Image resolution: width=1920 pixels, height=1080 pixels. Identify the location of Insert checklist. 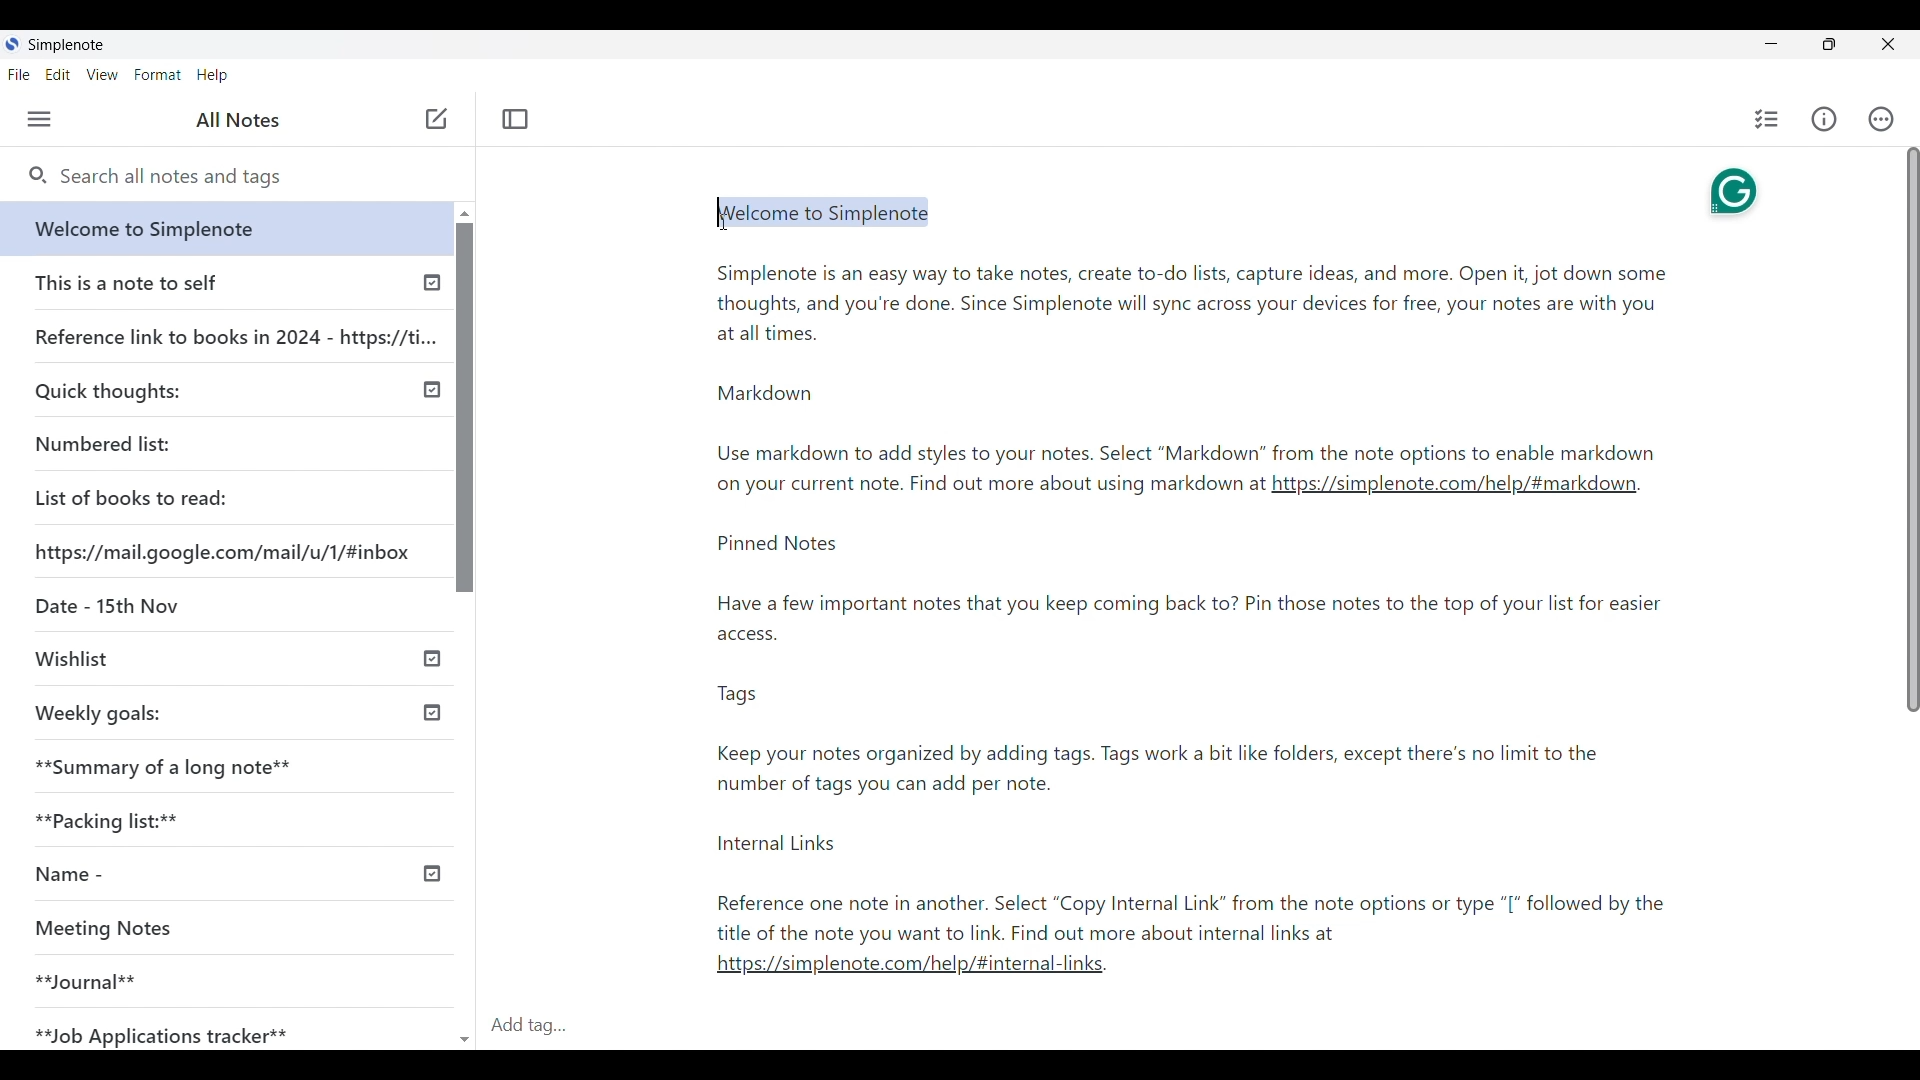
(1767, 119).